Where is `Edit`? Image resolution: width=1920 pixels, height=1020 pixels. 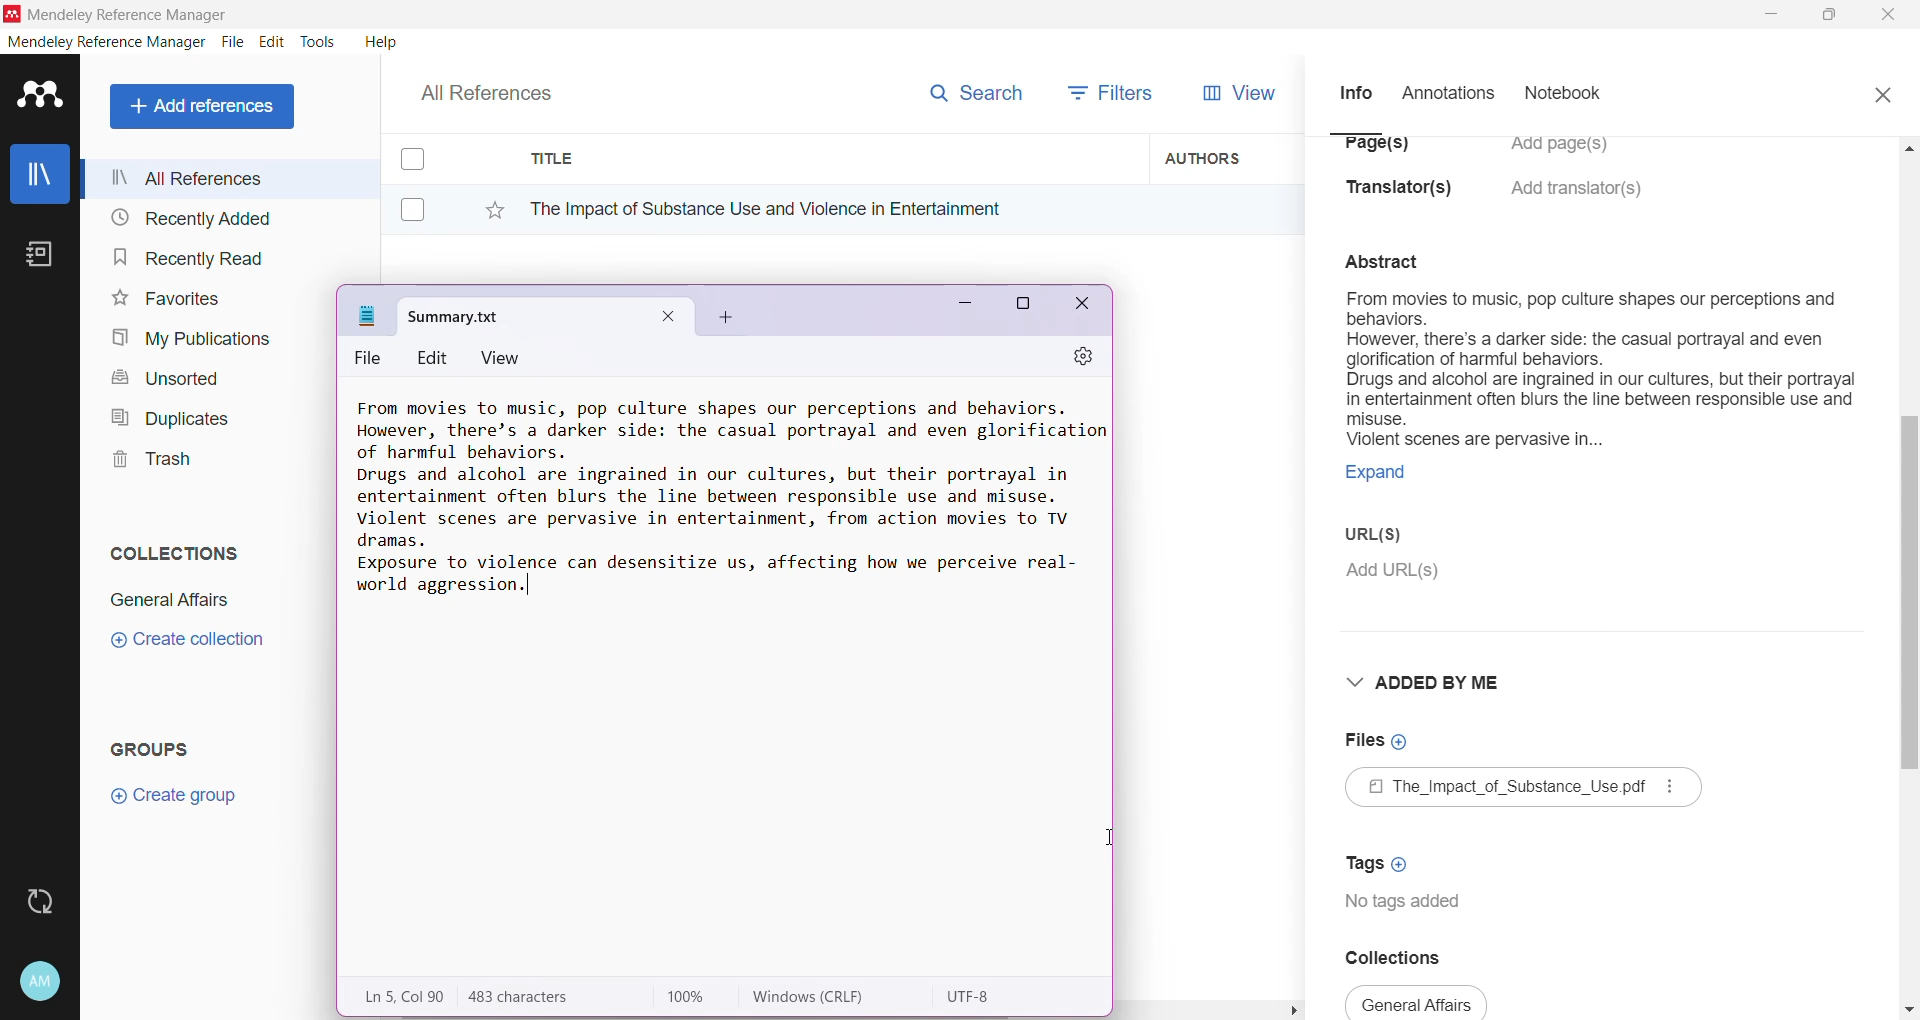 Edit is located at coordinates (272, 42).